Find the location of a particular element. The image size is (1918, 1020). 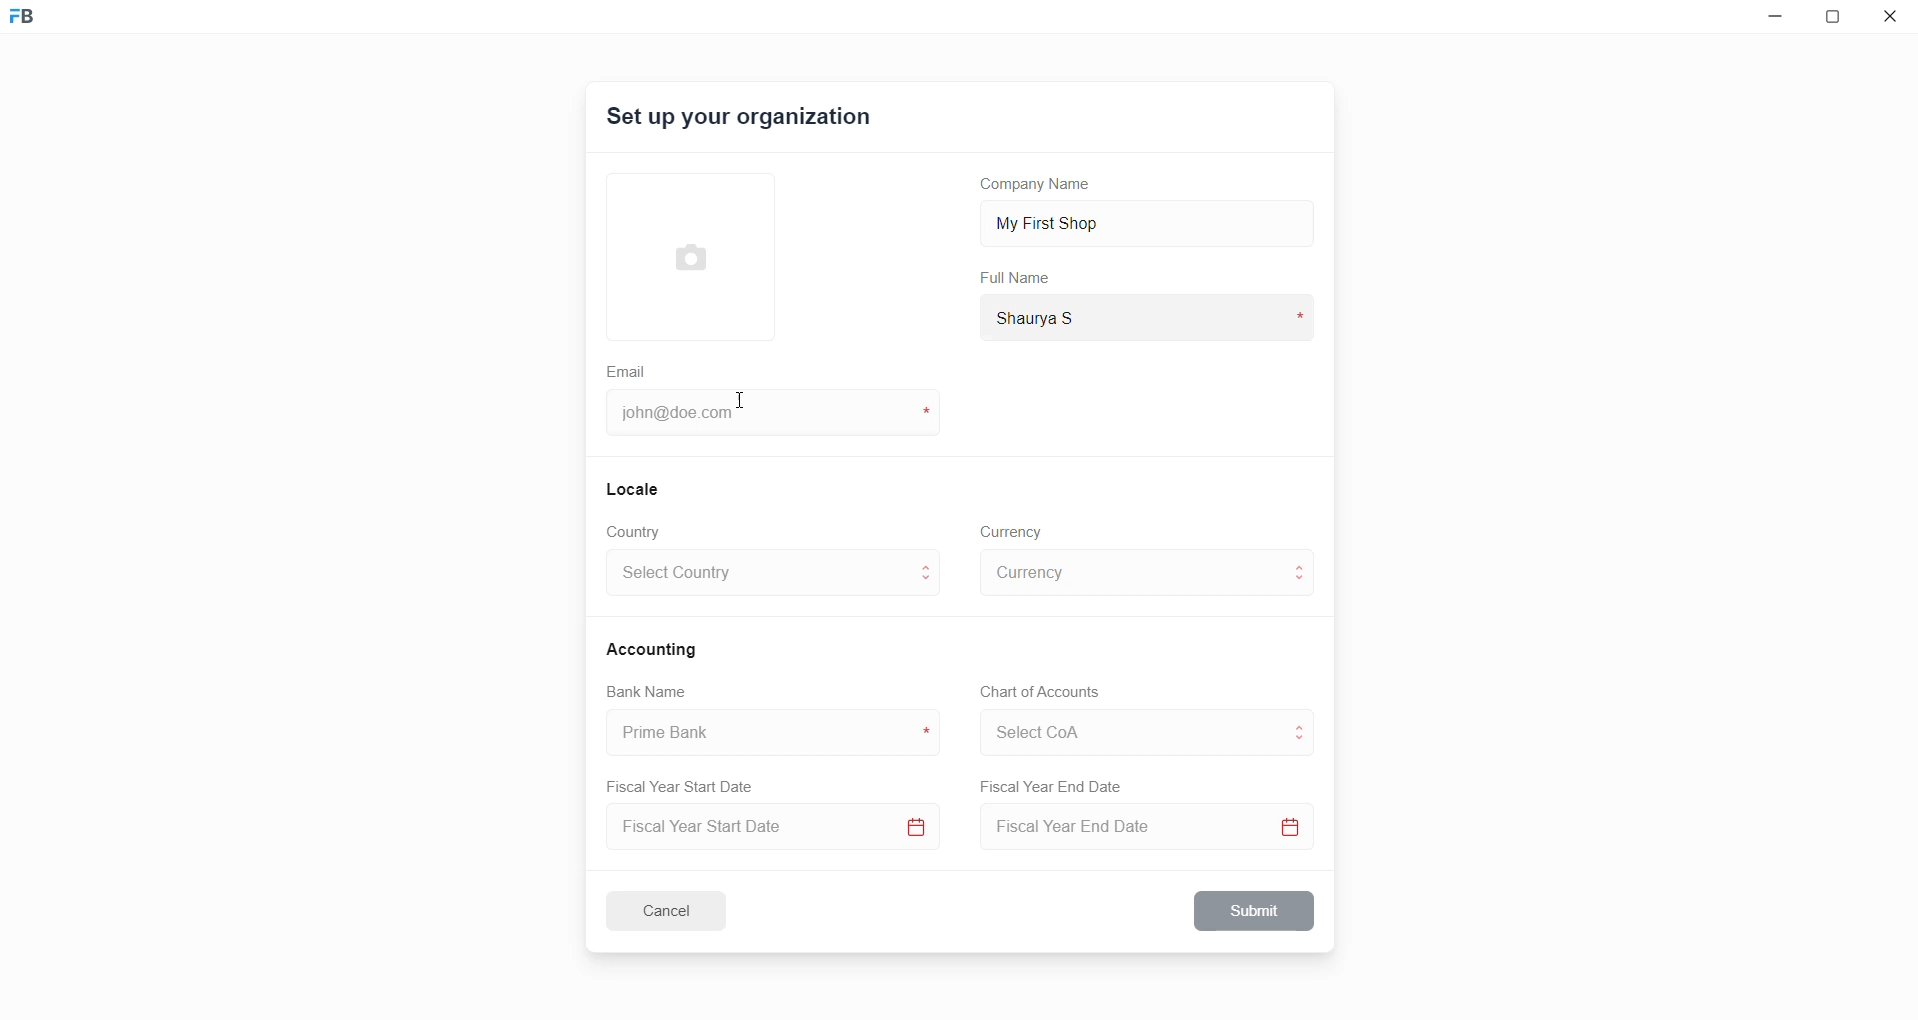

select country is located at coordinates (758, 576).